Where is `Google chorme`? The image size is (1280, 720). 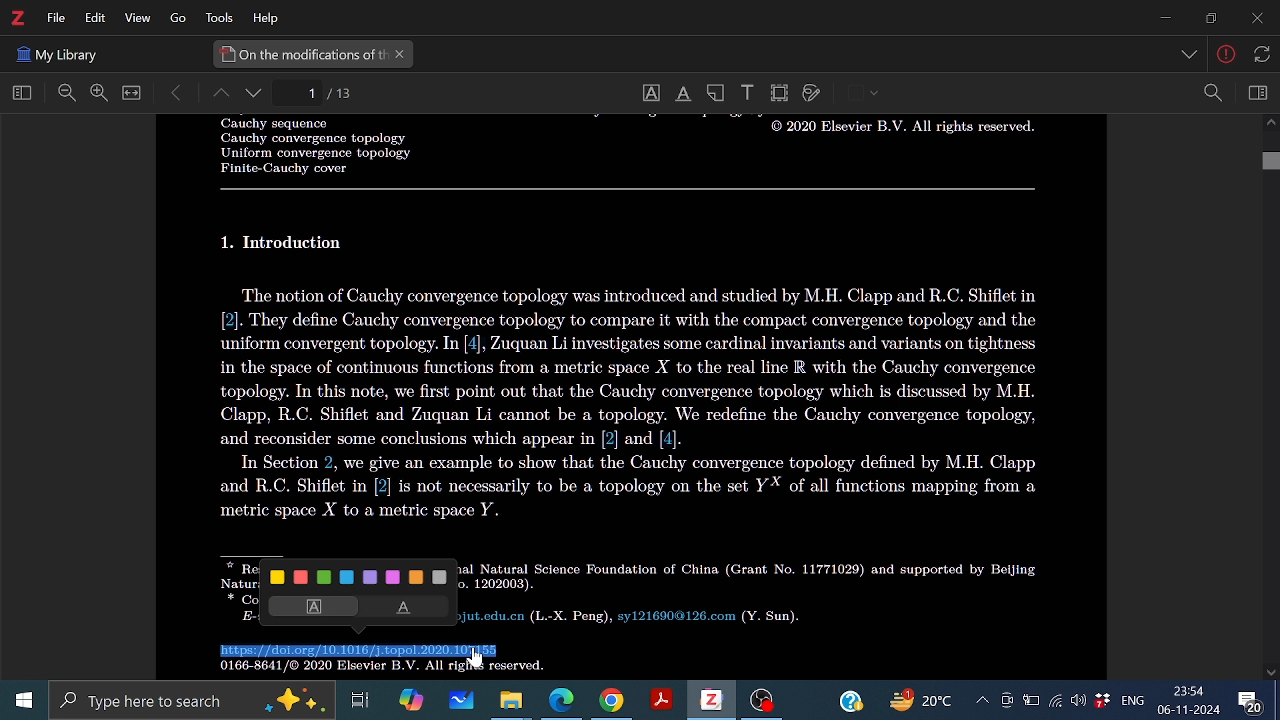 Google chorme is located at coordinates (610, 701).